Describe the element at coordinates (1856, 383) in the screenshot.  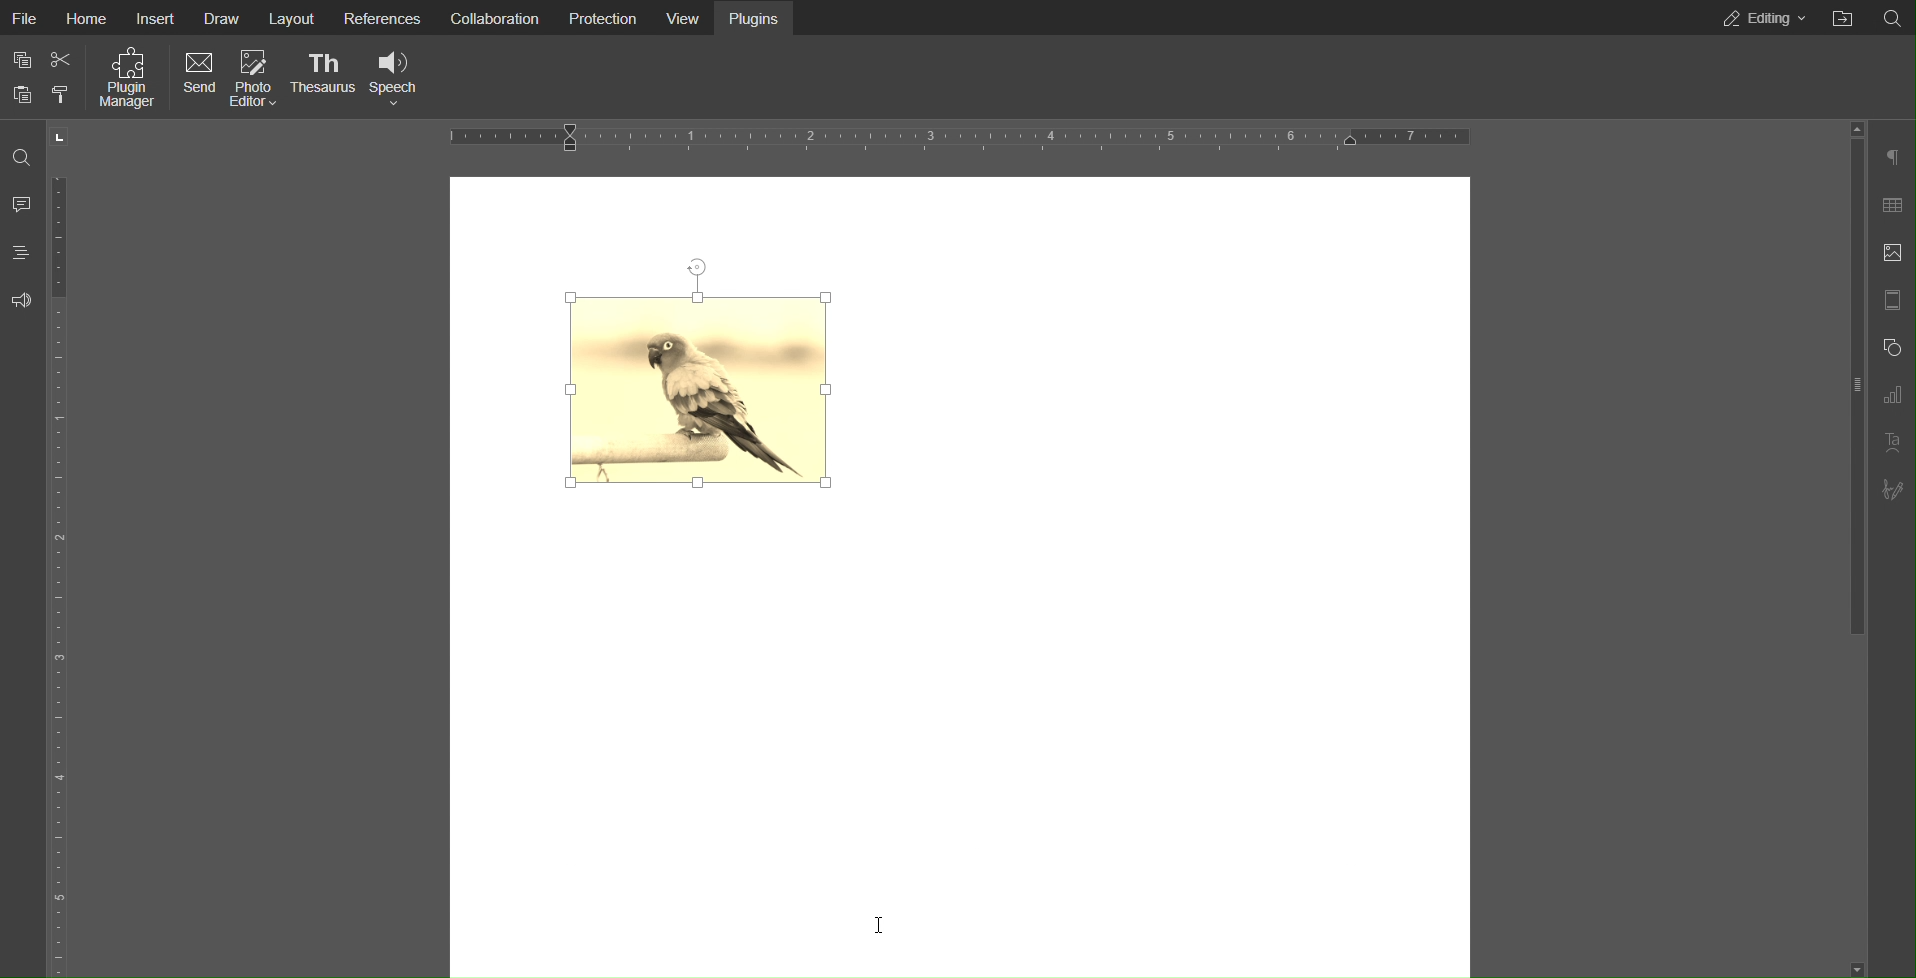
I see `slider` at that location.